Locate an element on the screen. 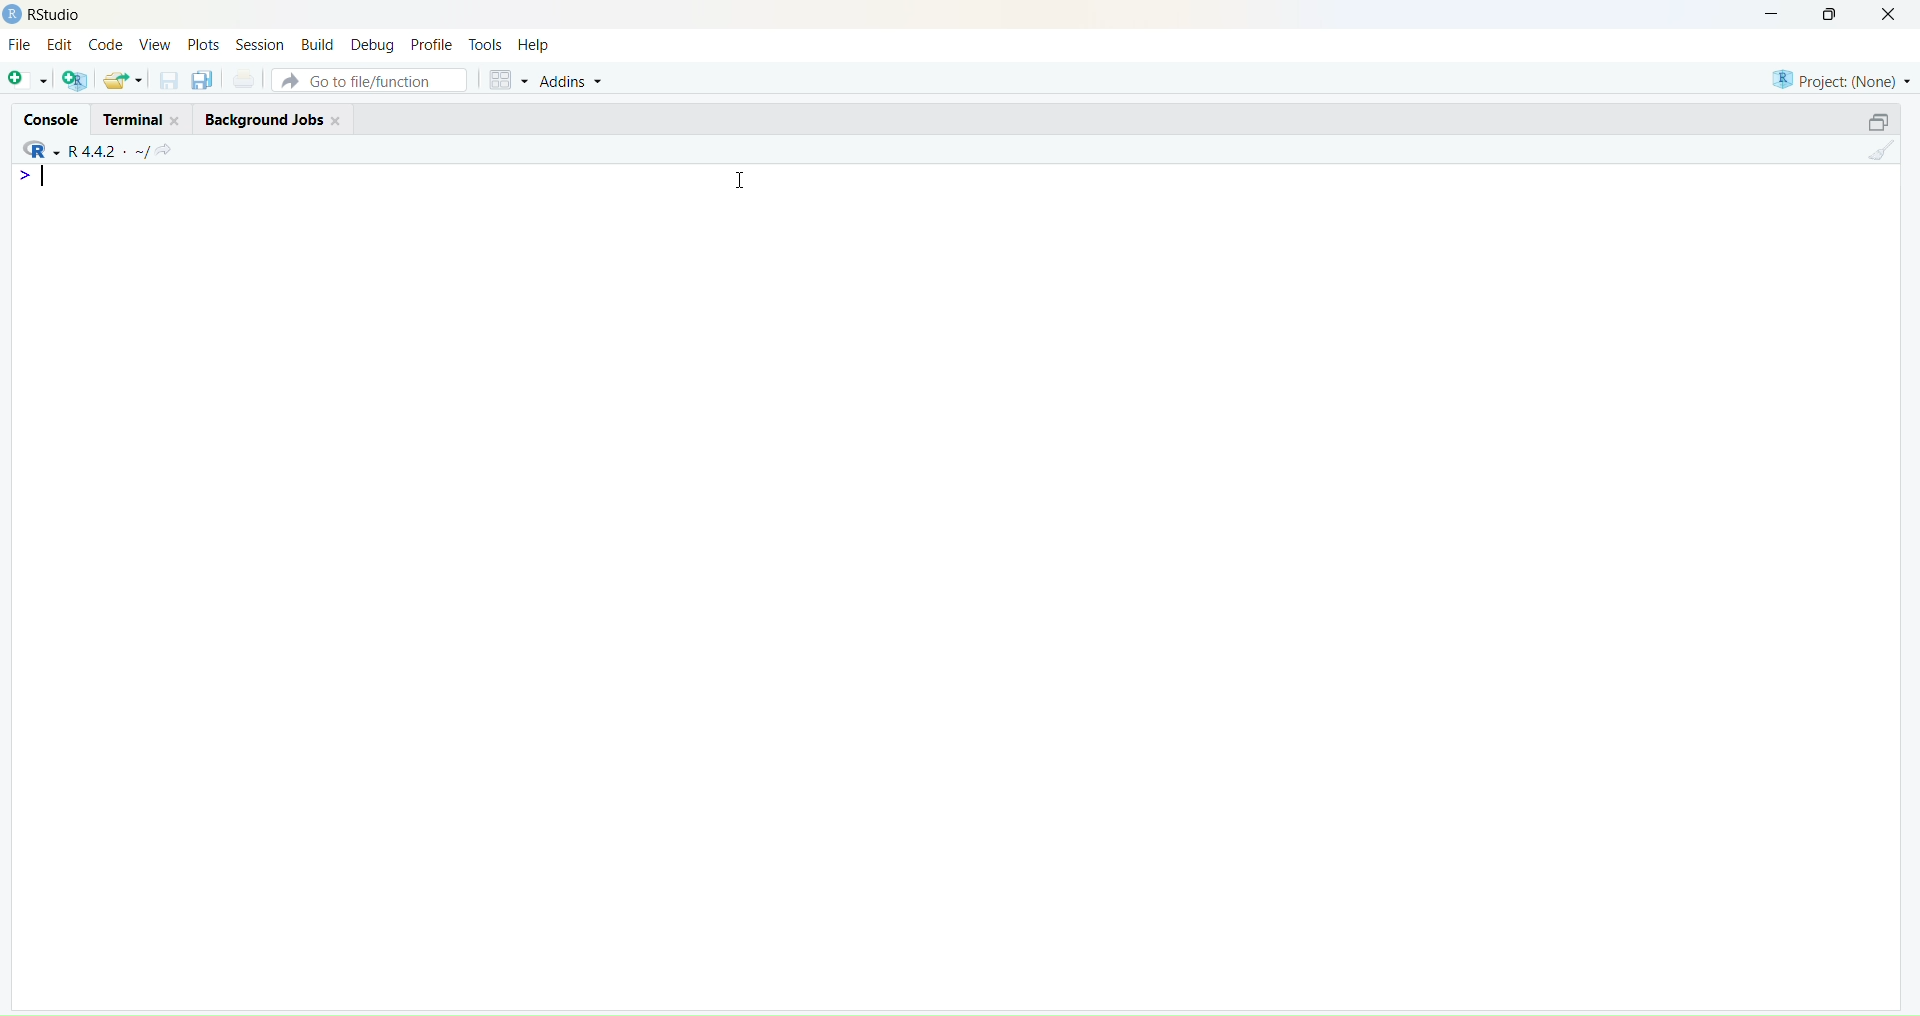 The image size is (1920, 1016). copy is located at coordinates (202, 79).